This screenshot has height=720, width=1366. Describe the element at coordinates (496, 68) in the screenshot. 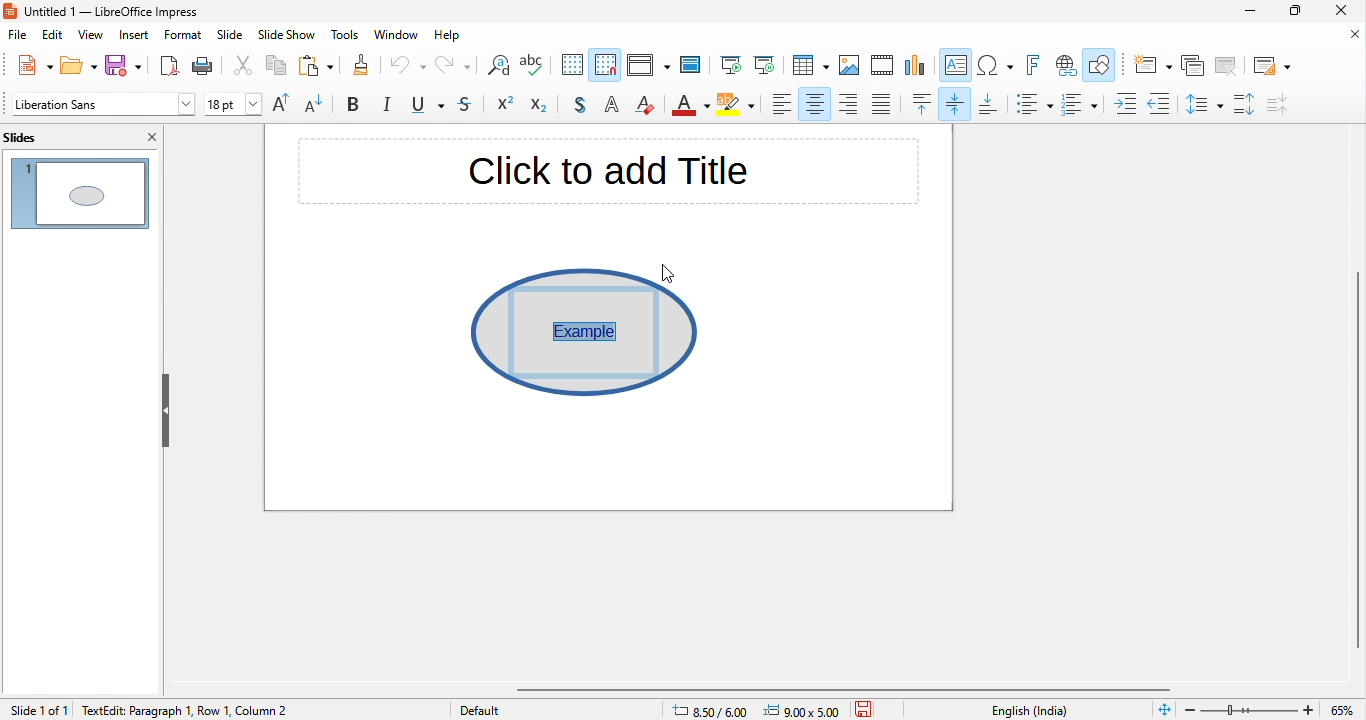

I see `find and replace` at that location.